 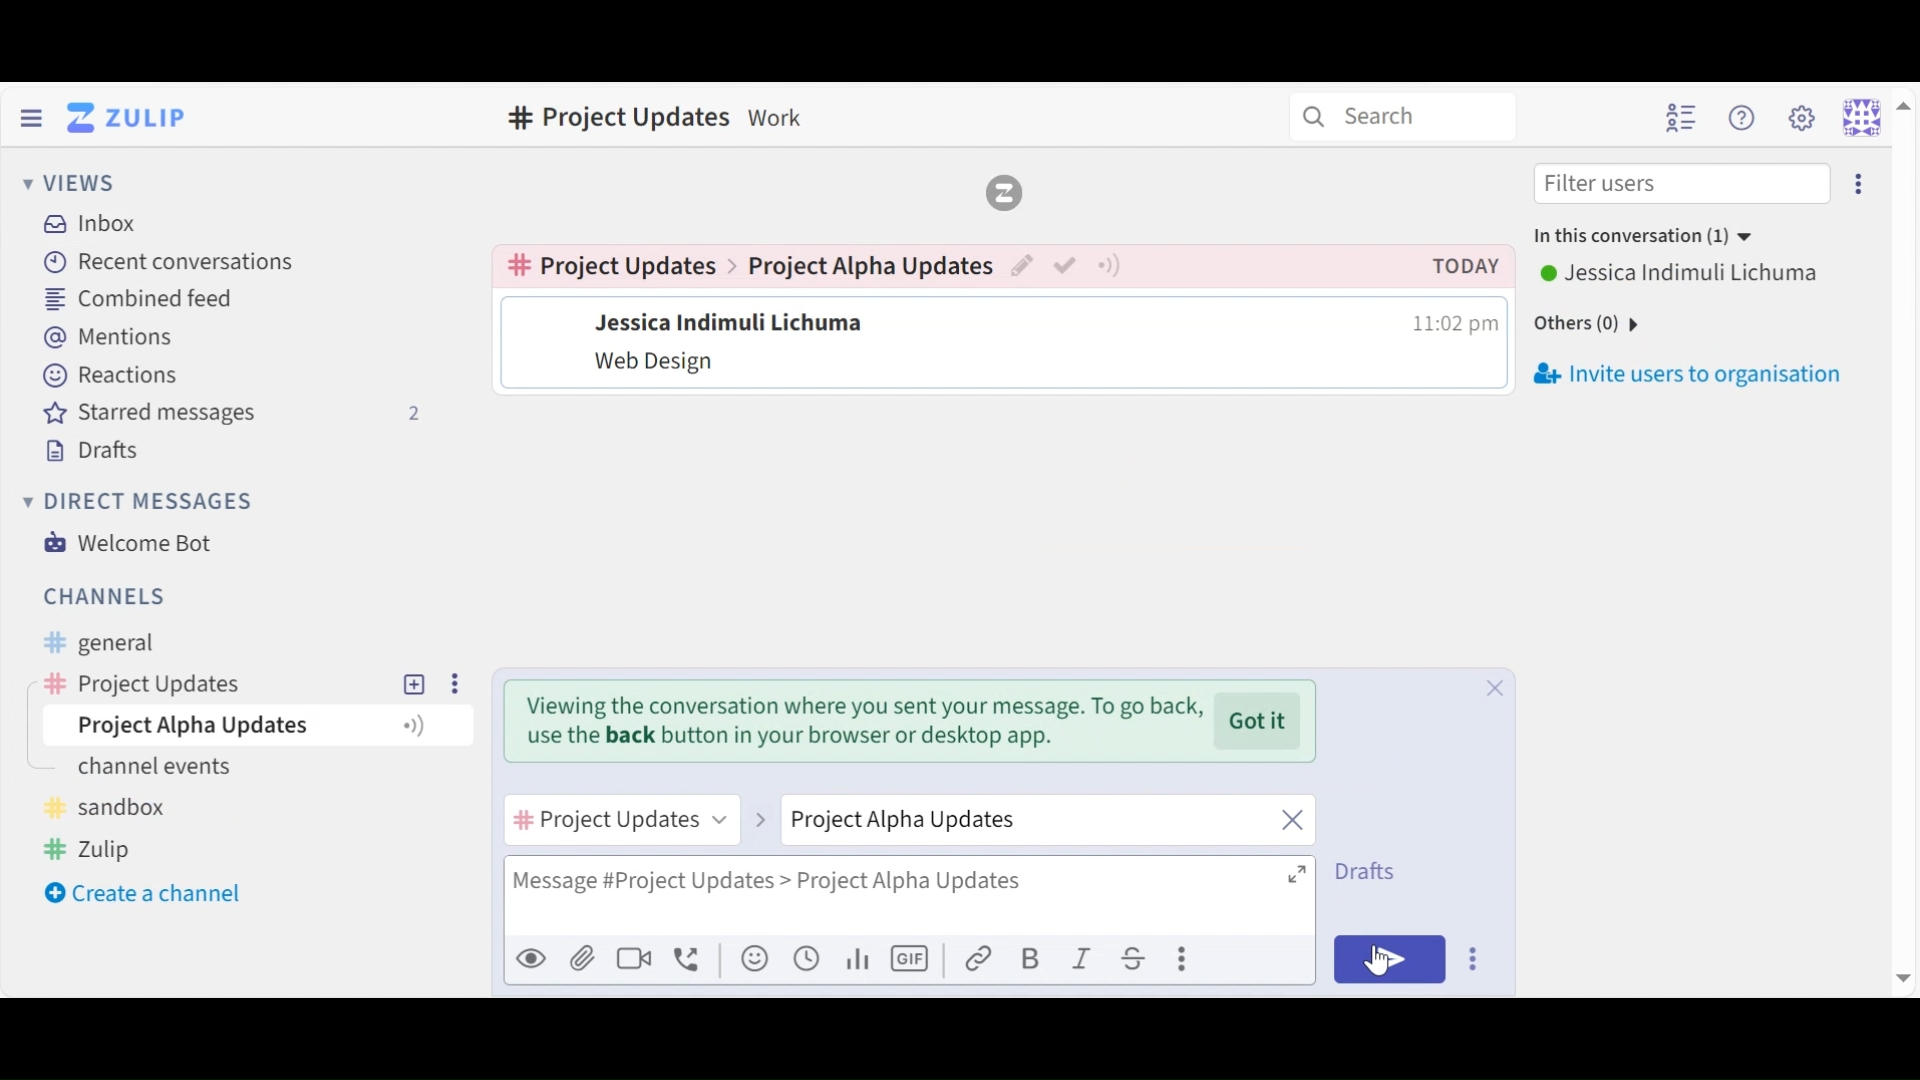 What do you see at coordinates (1475, 958) in the screenshot?
I see `Send Options` at bounding box center [1475, 958].